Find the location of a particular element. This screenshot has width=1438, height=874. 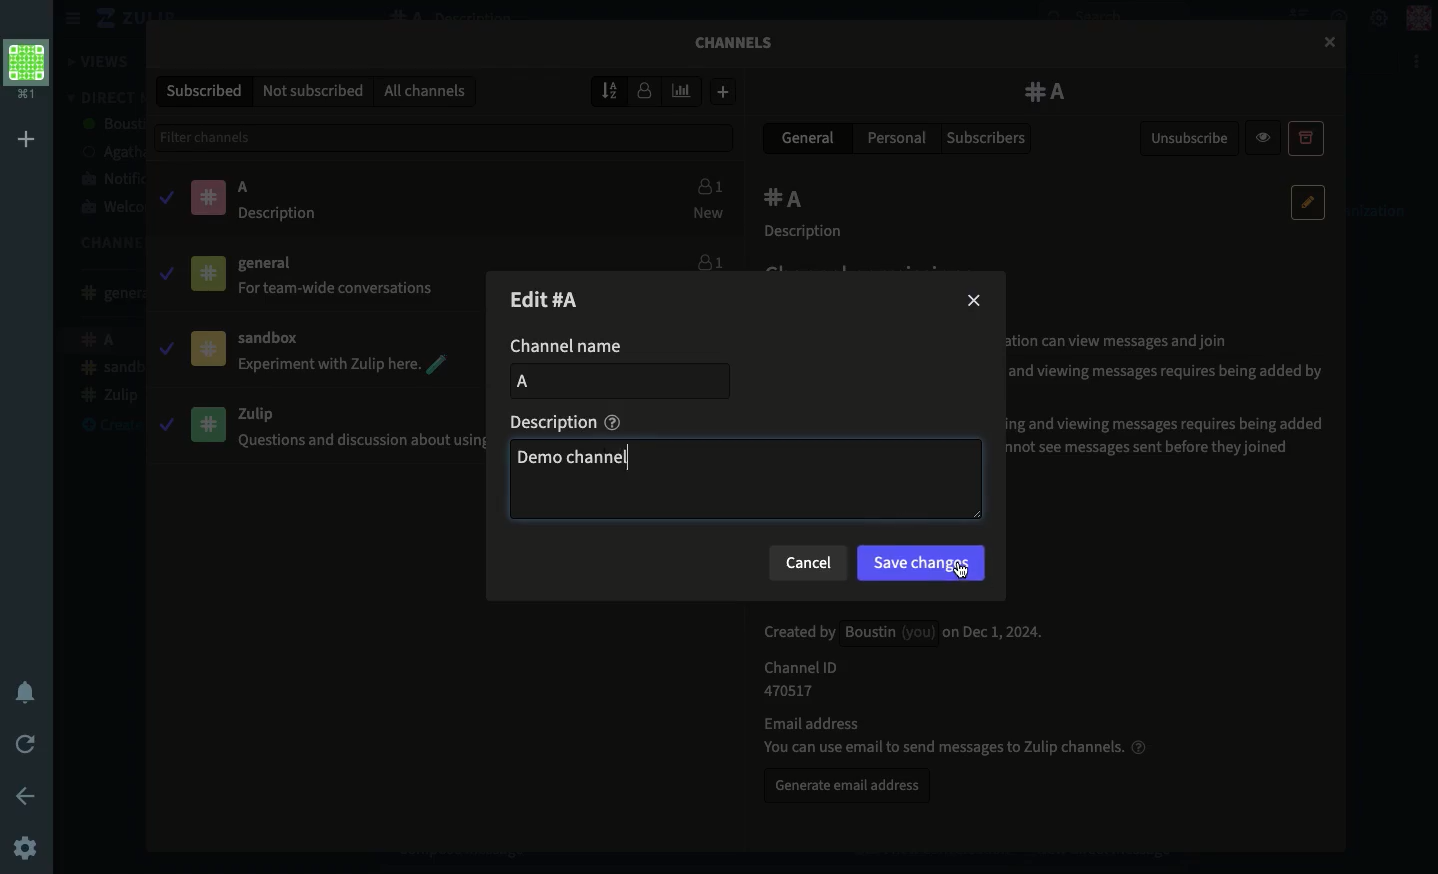

Edit is located at coordinates (1309, 202).